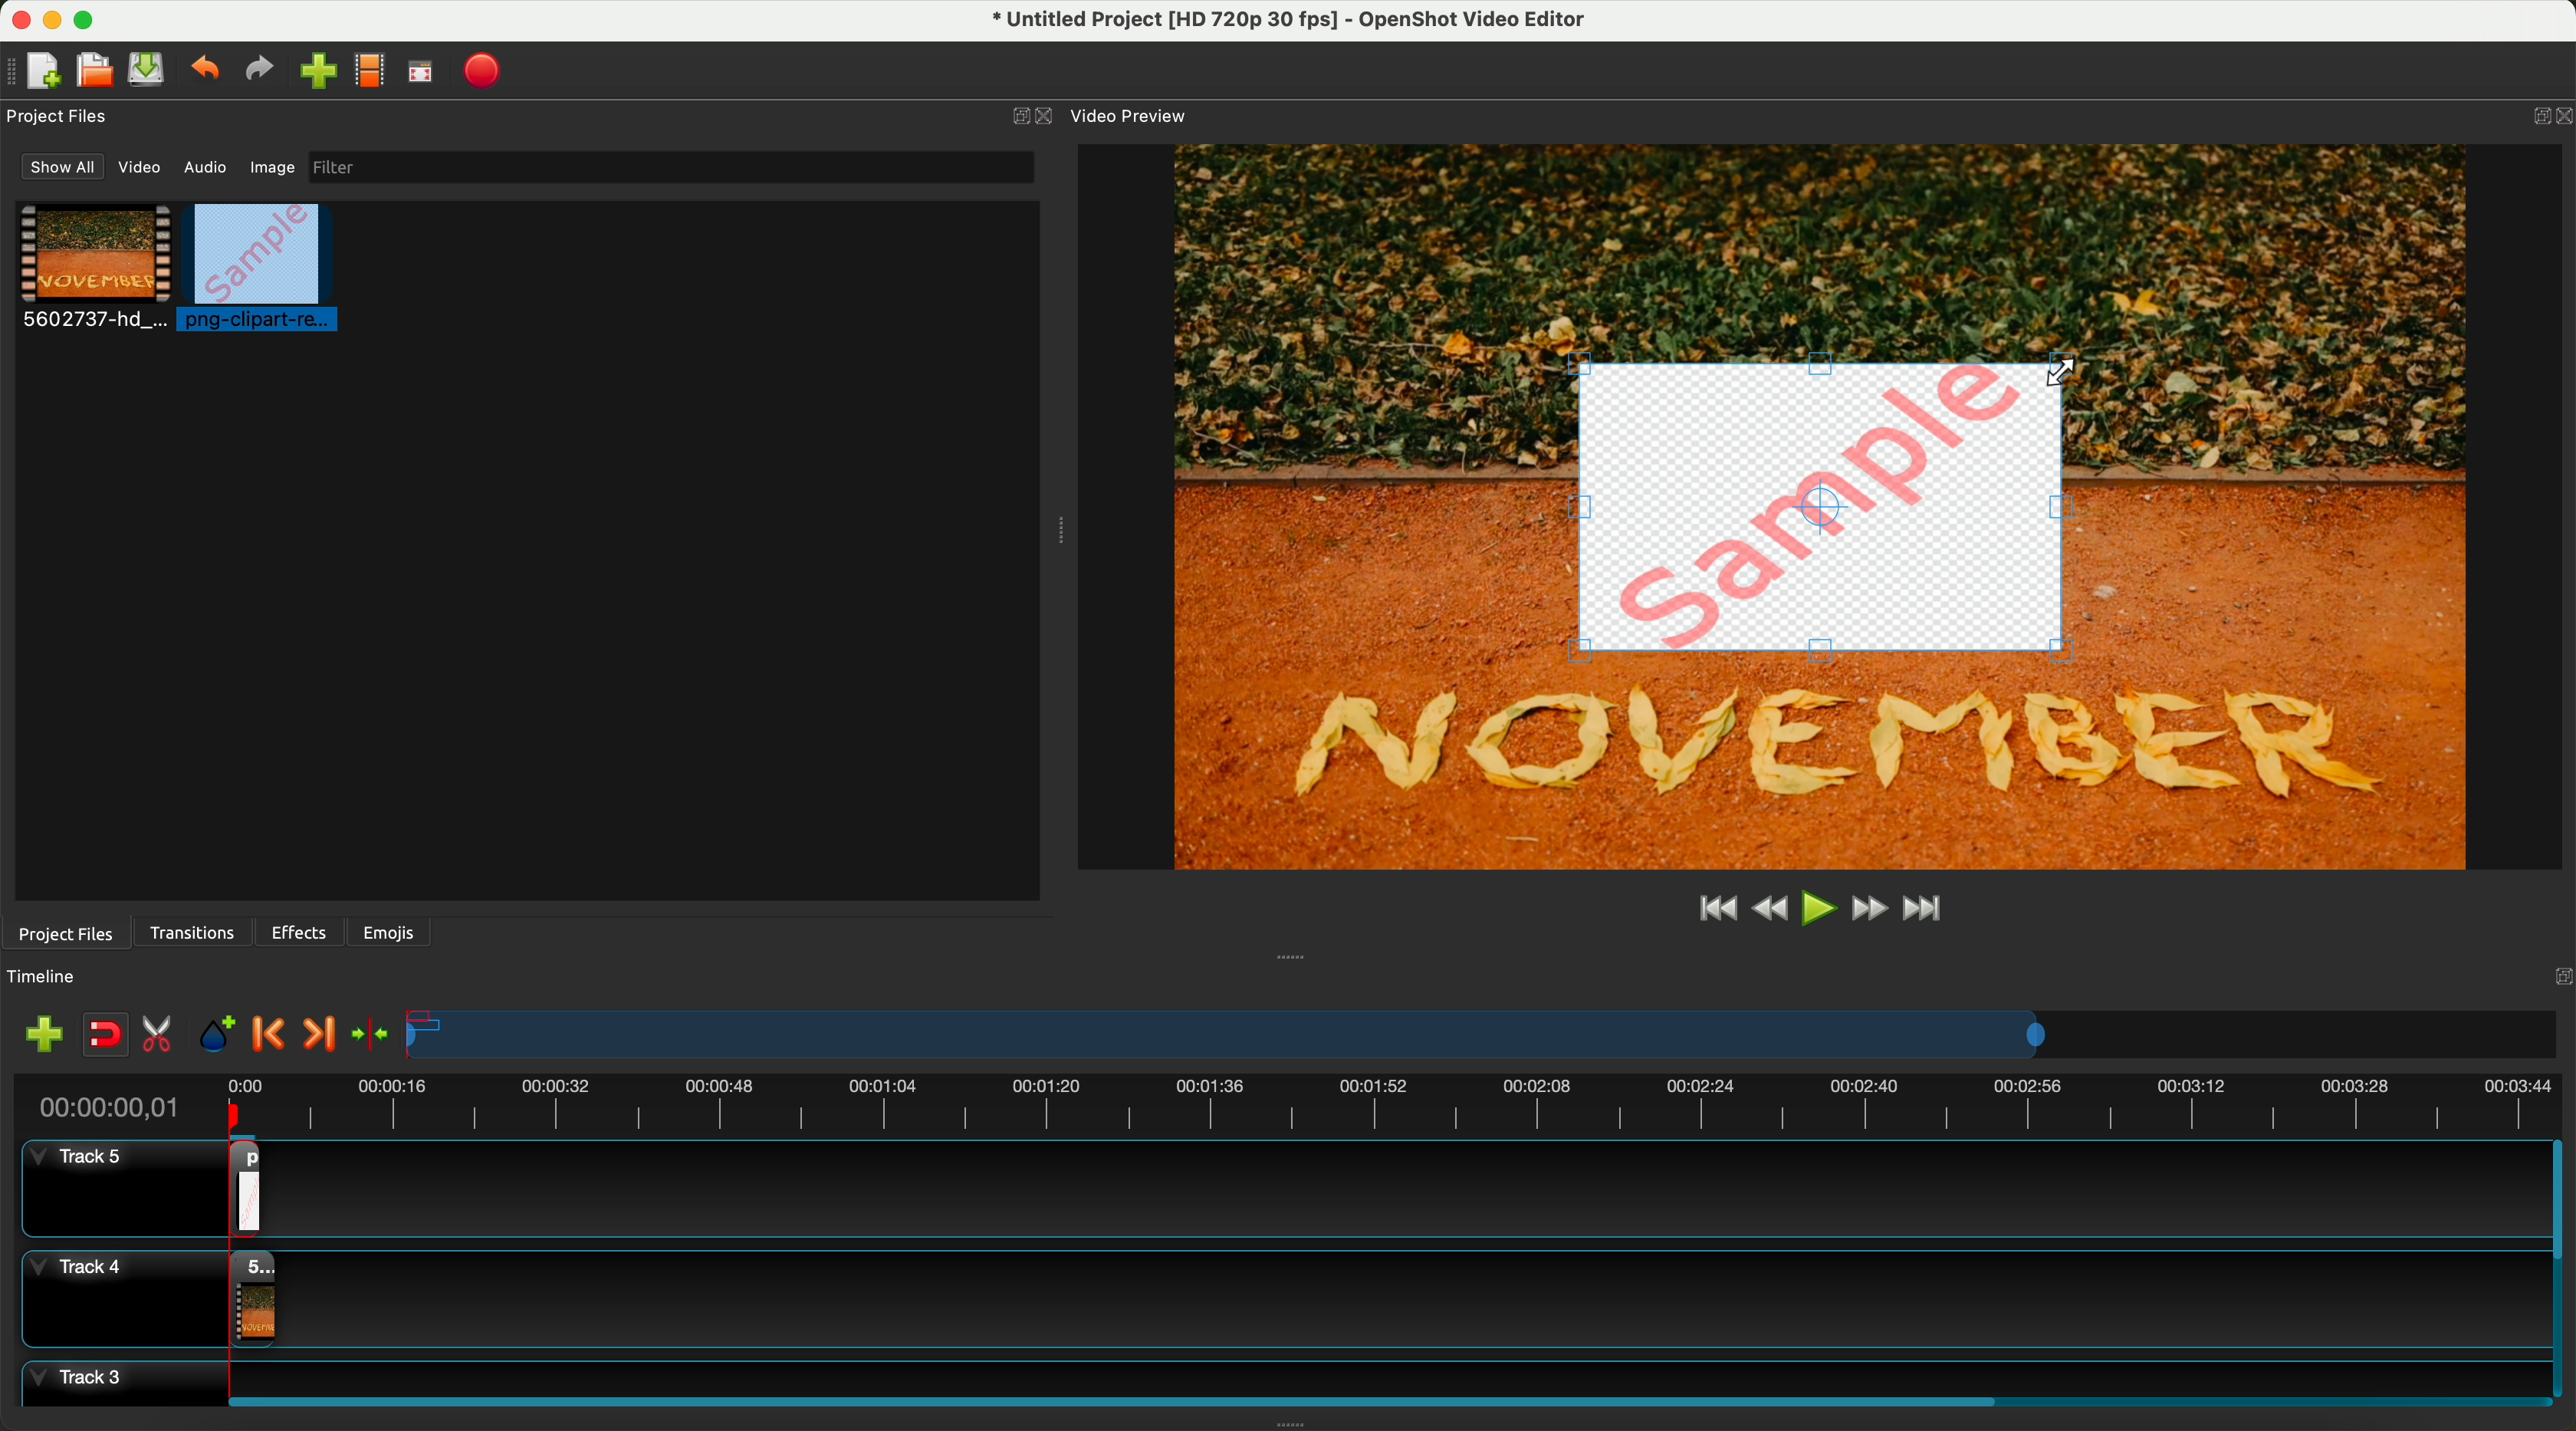  What do you see at coordinates (206, 166) in the screenshot?
I see `audio` at bounding box center [206, 166].